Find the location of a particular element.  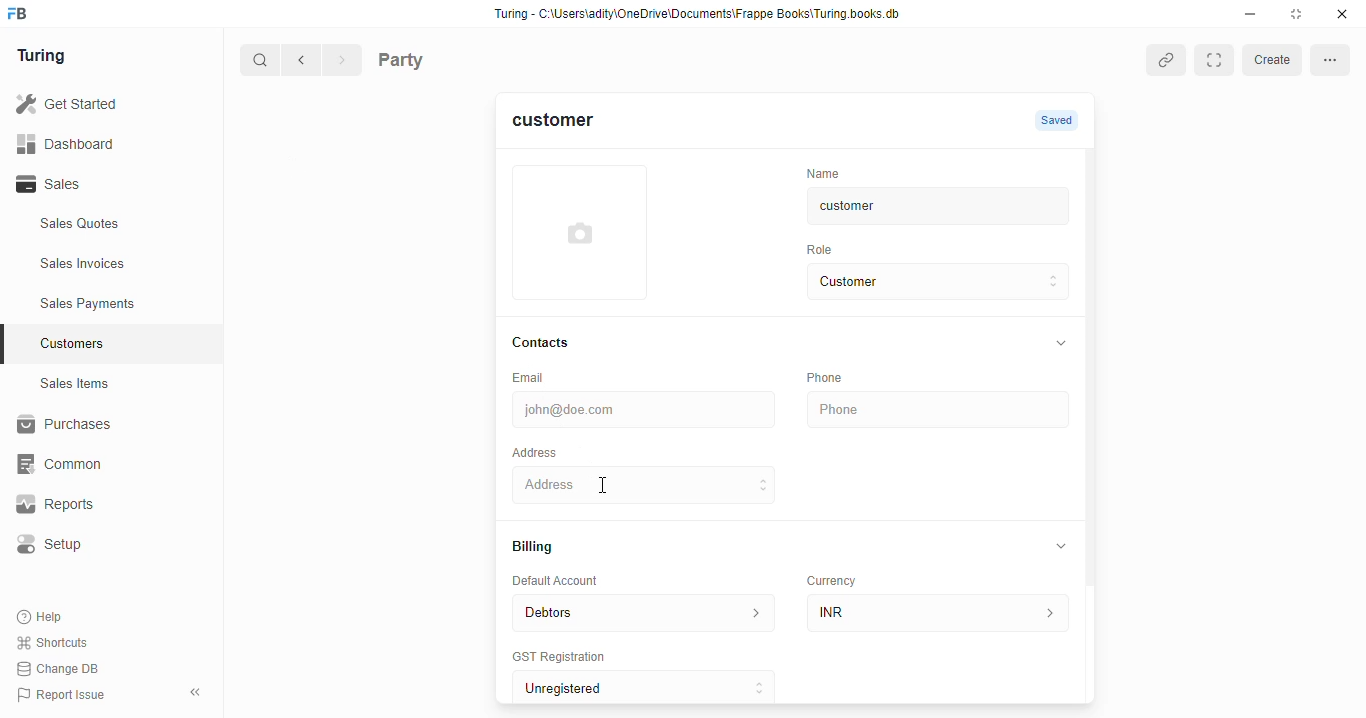

Turing is located at coordinates (46, 57).